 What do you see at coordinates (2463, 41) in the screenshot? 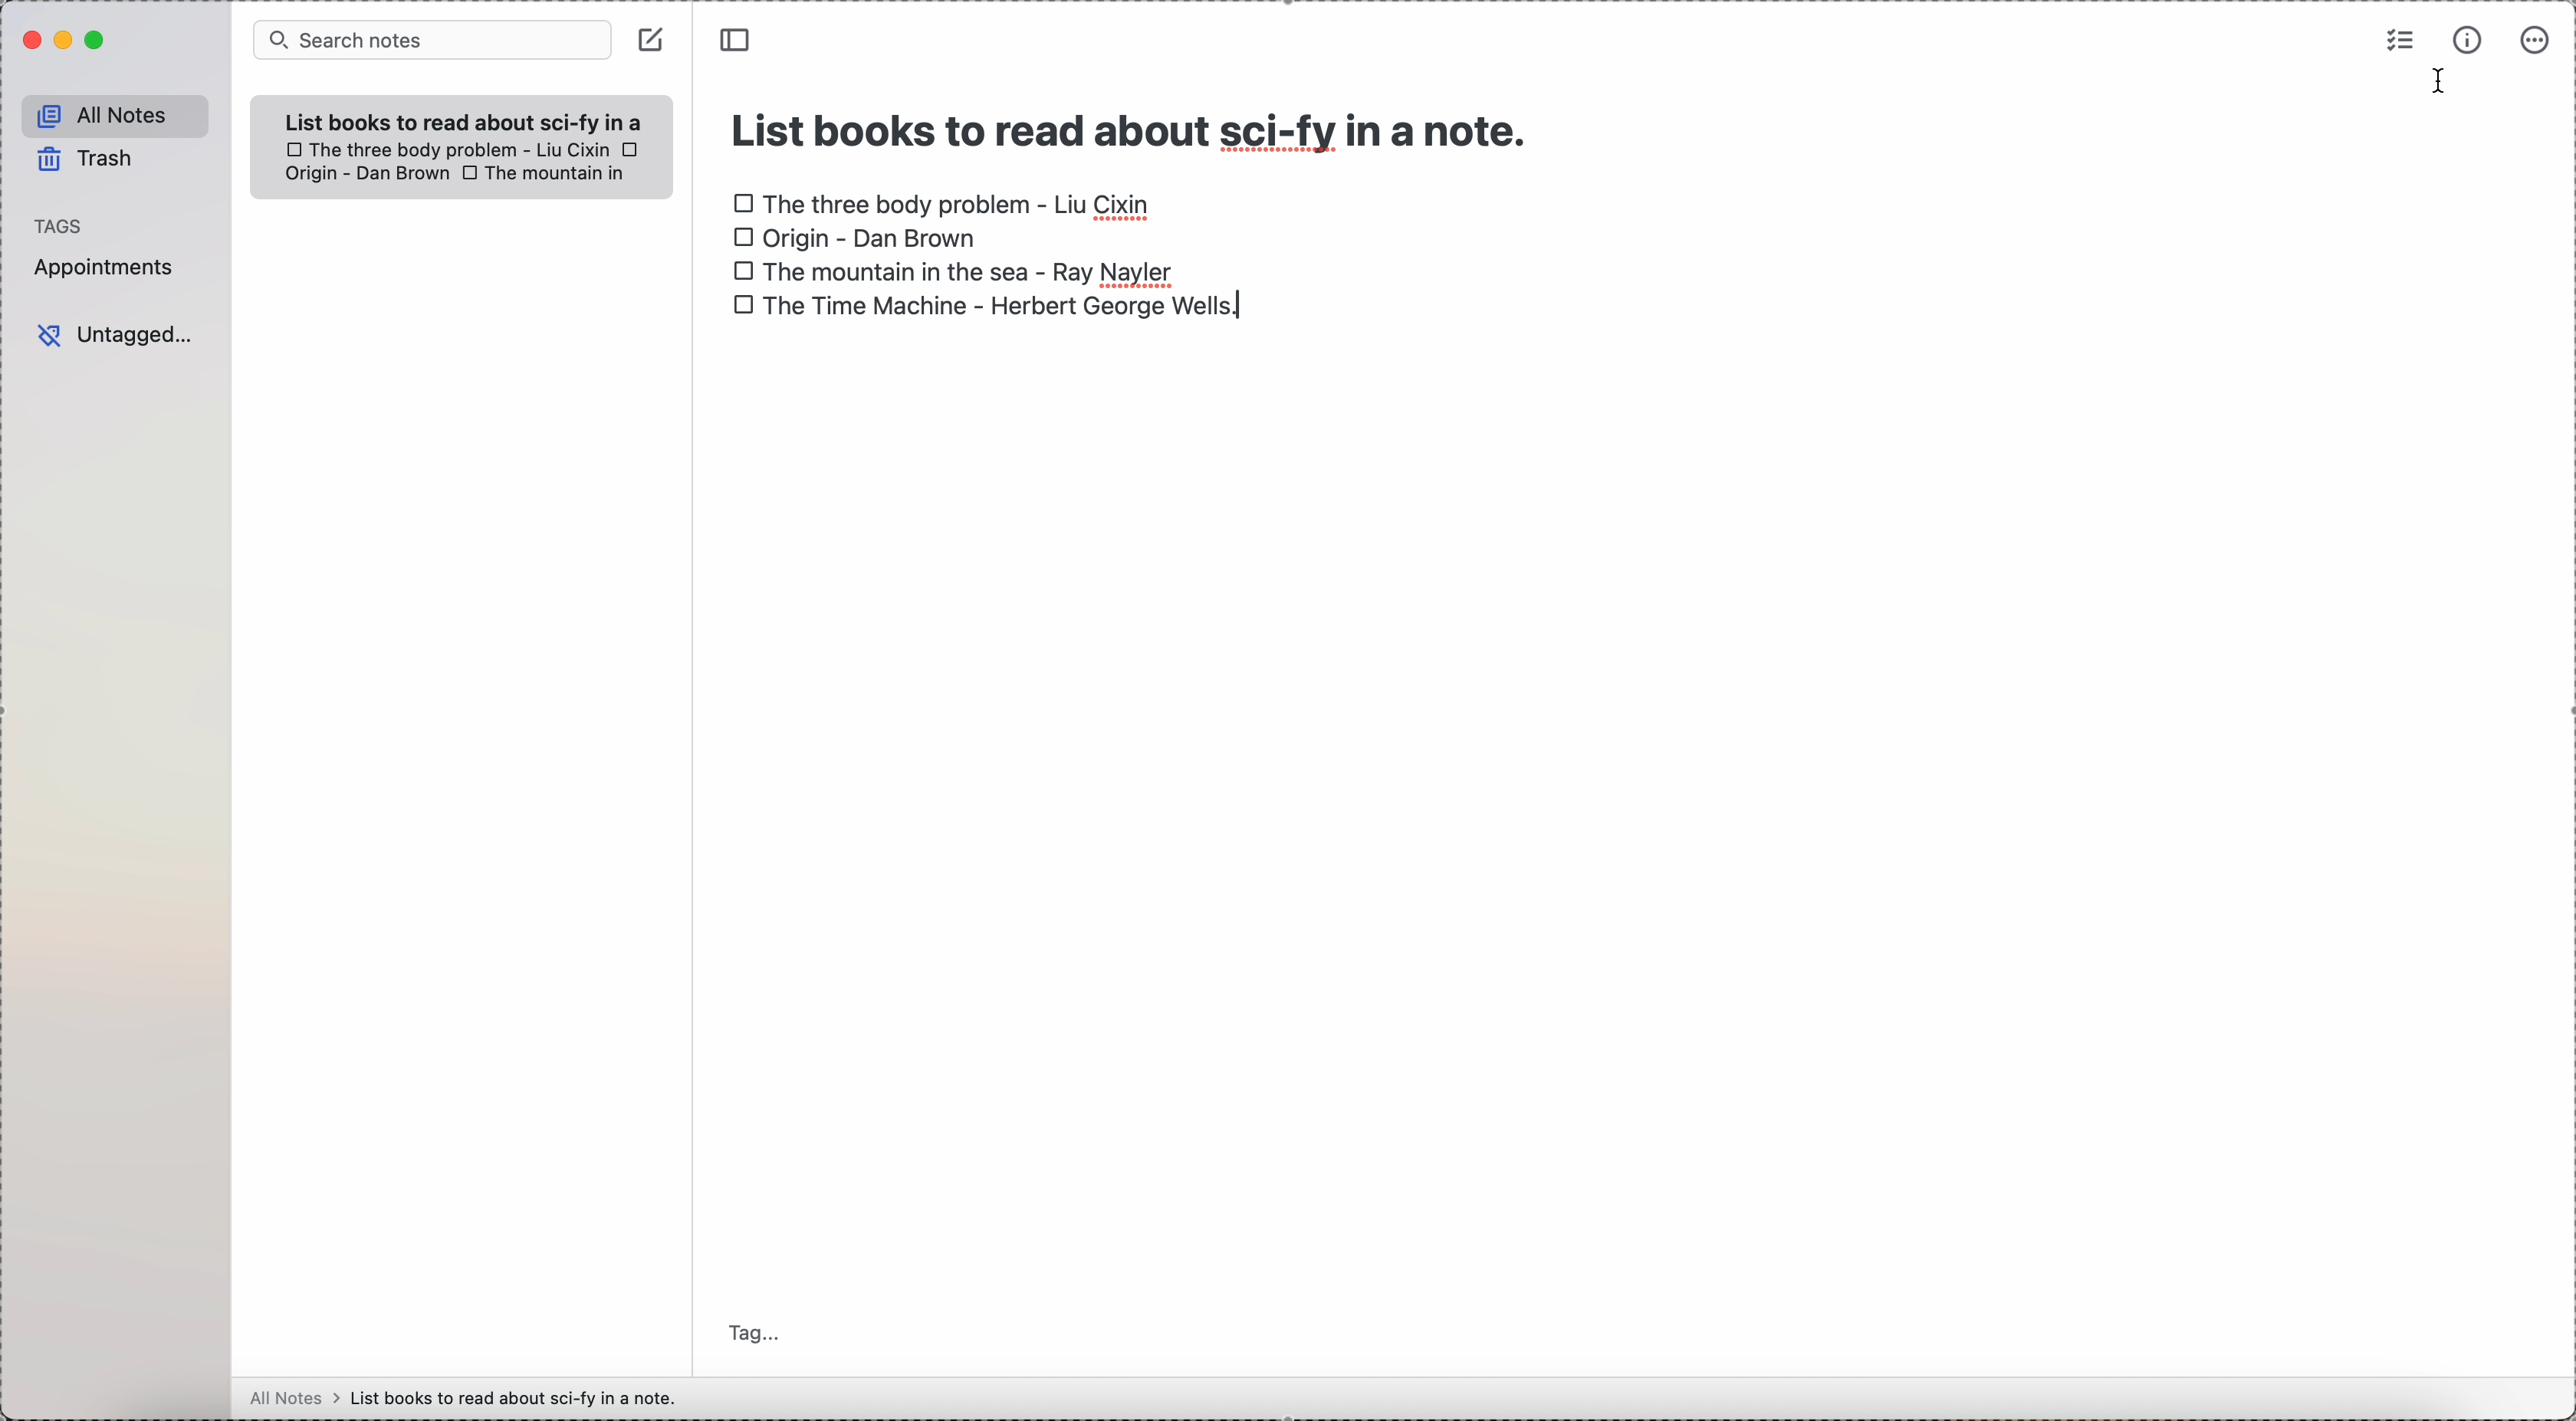
I see `metrics` at bounding box center [2463, 41].